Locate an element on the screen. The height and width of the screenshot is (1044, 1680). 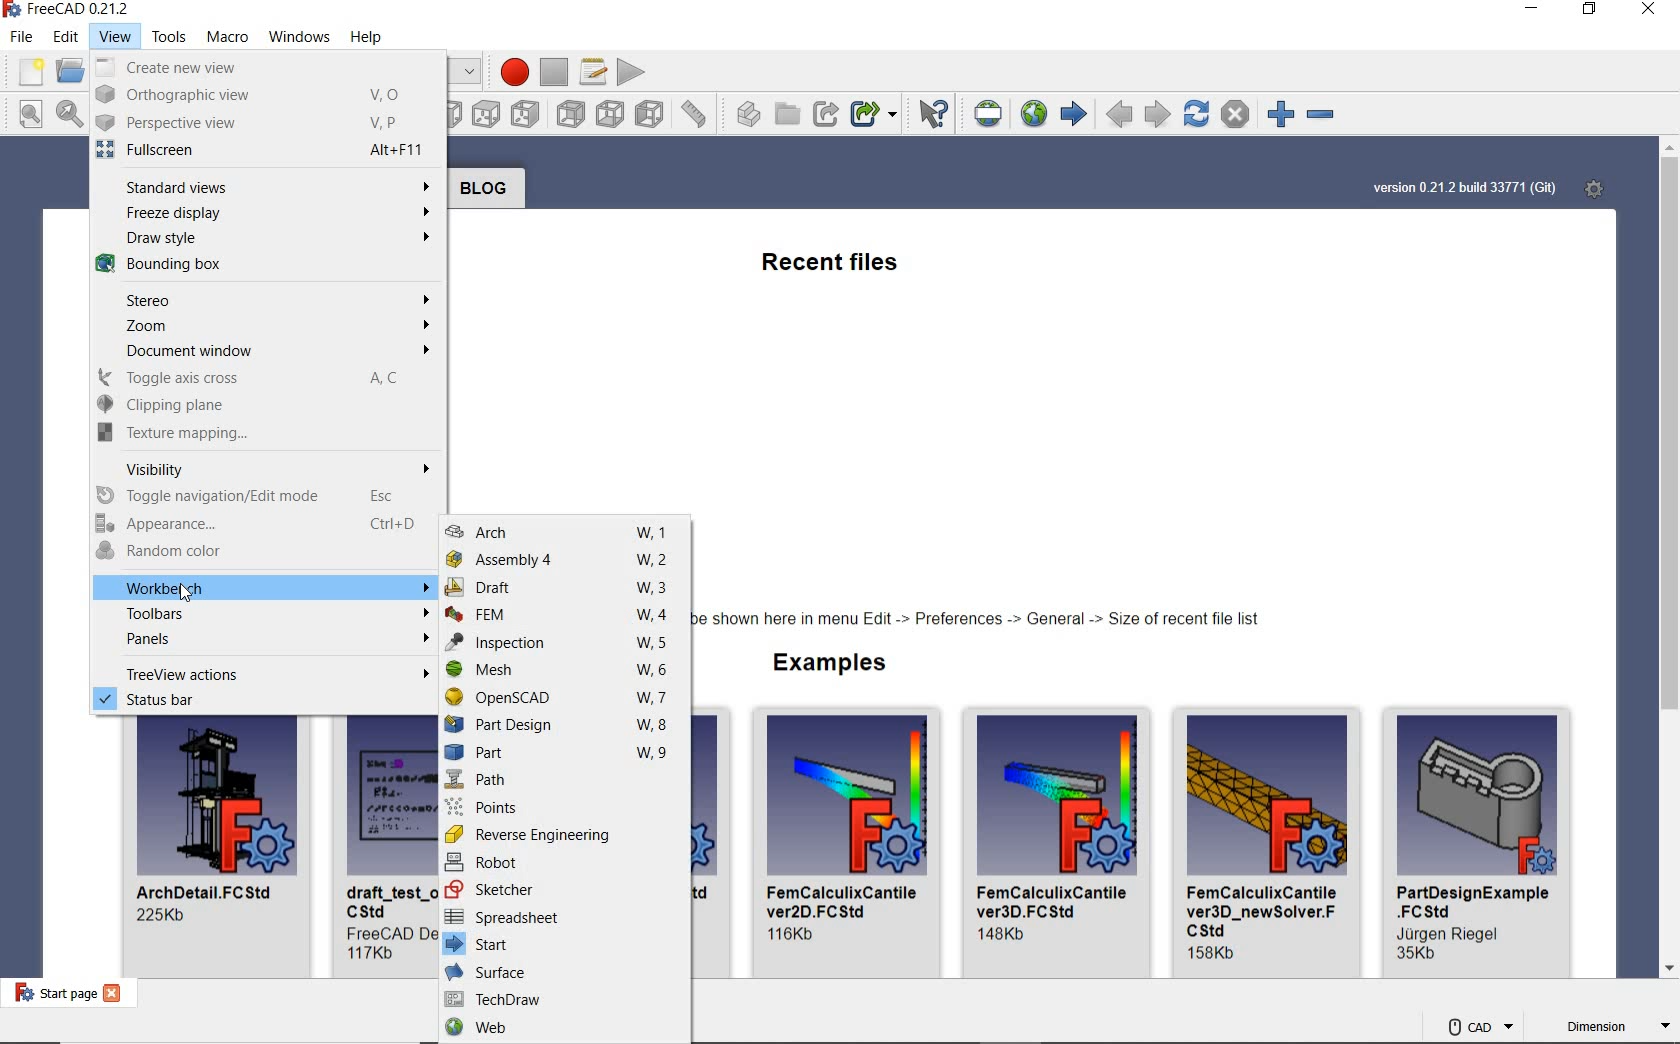
cursor is located at coordinates (185, 594).